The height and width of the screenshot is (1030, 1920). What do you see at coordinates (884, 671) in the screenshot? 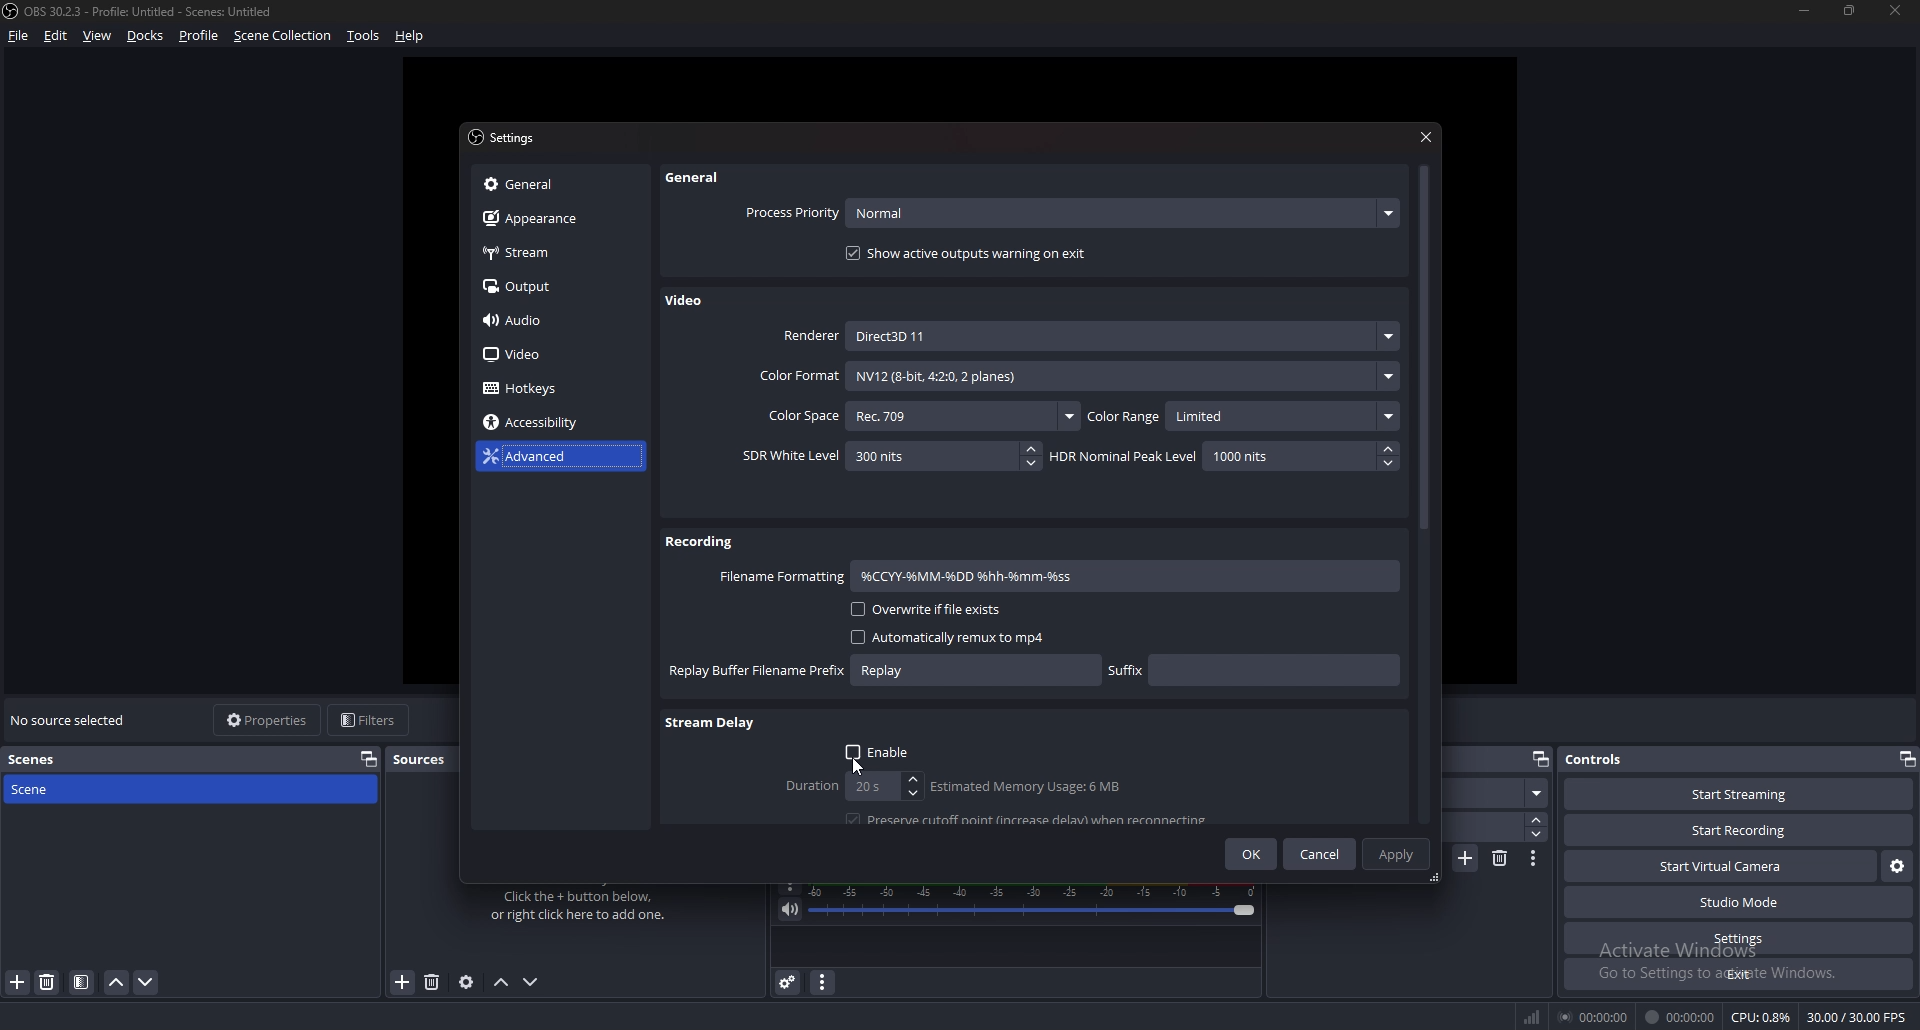
I see `replay buffer file name prefix` at bounding box center [884, 671].